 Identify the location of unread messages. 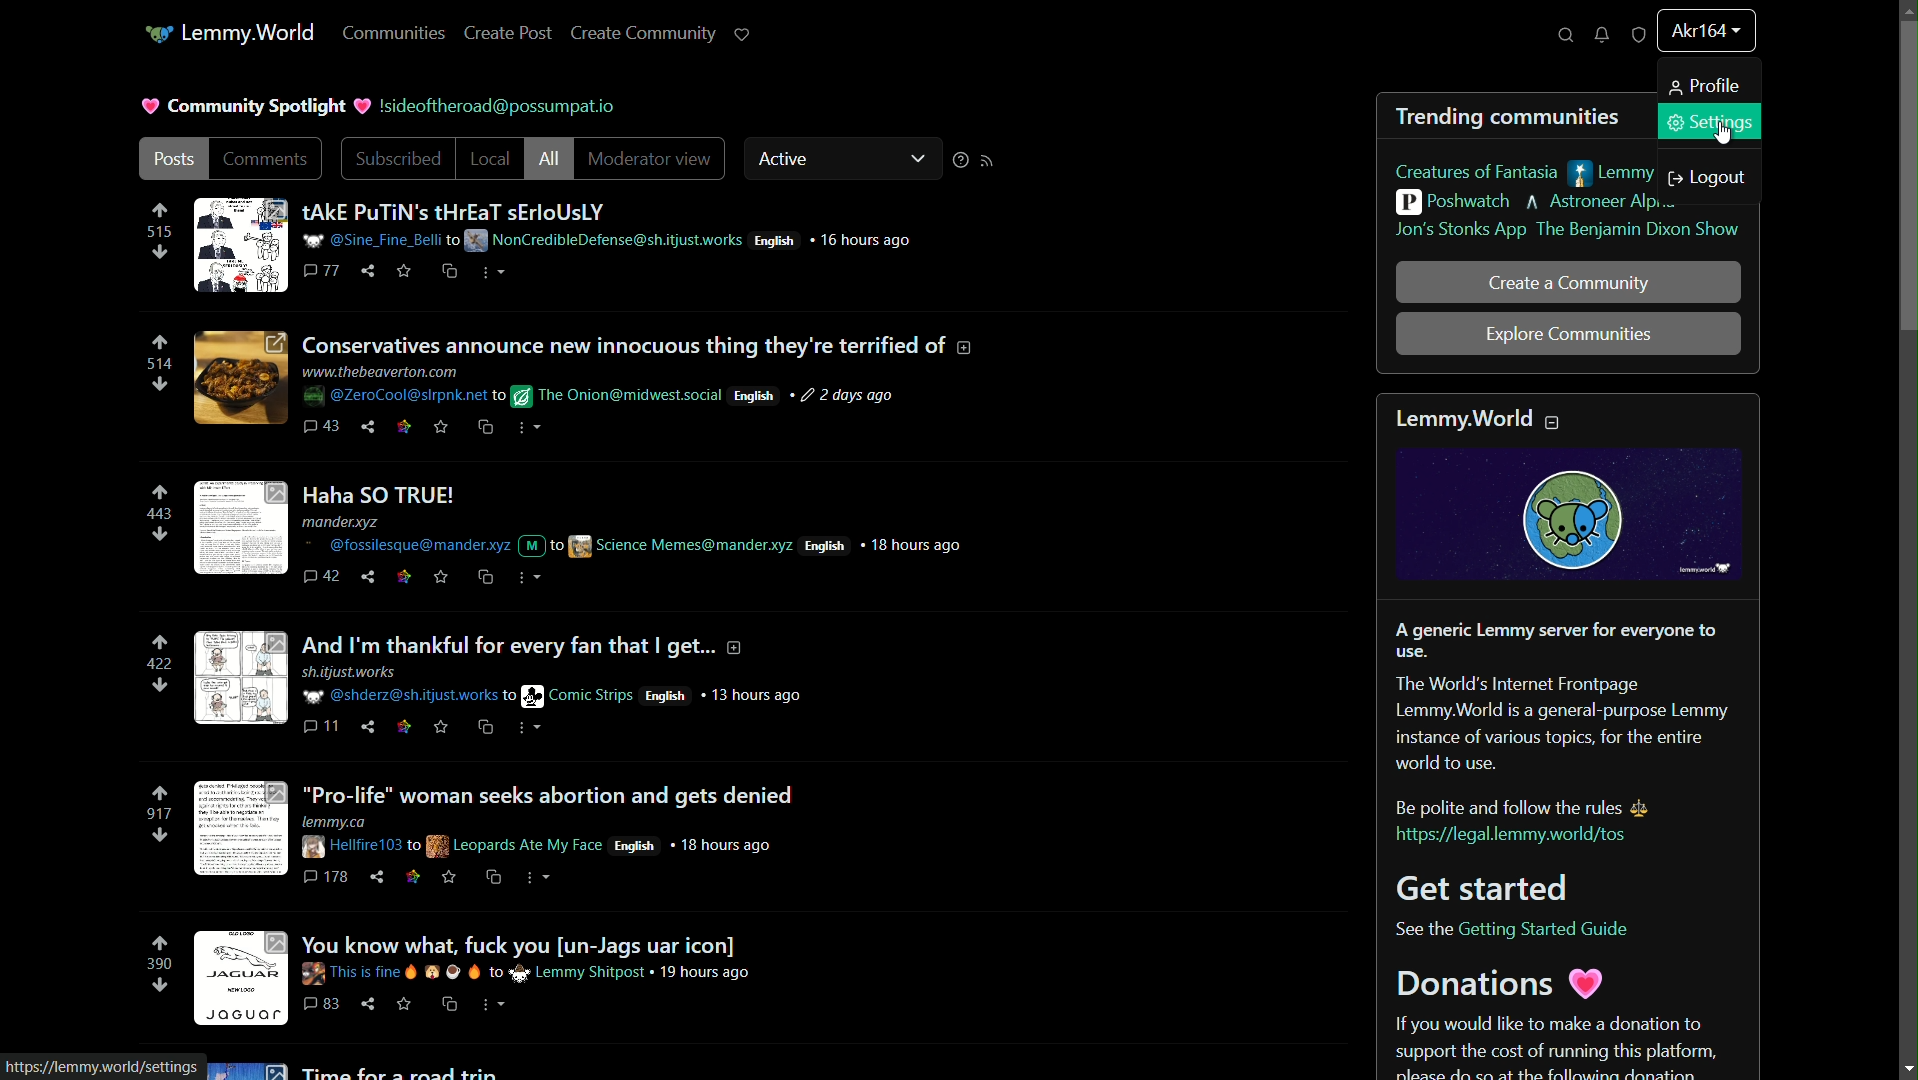
(1600, 36).